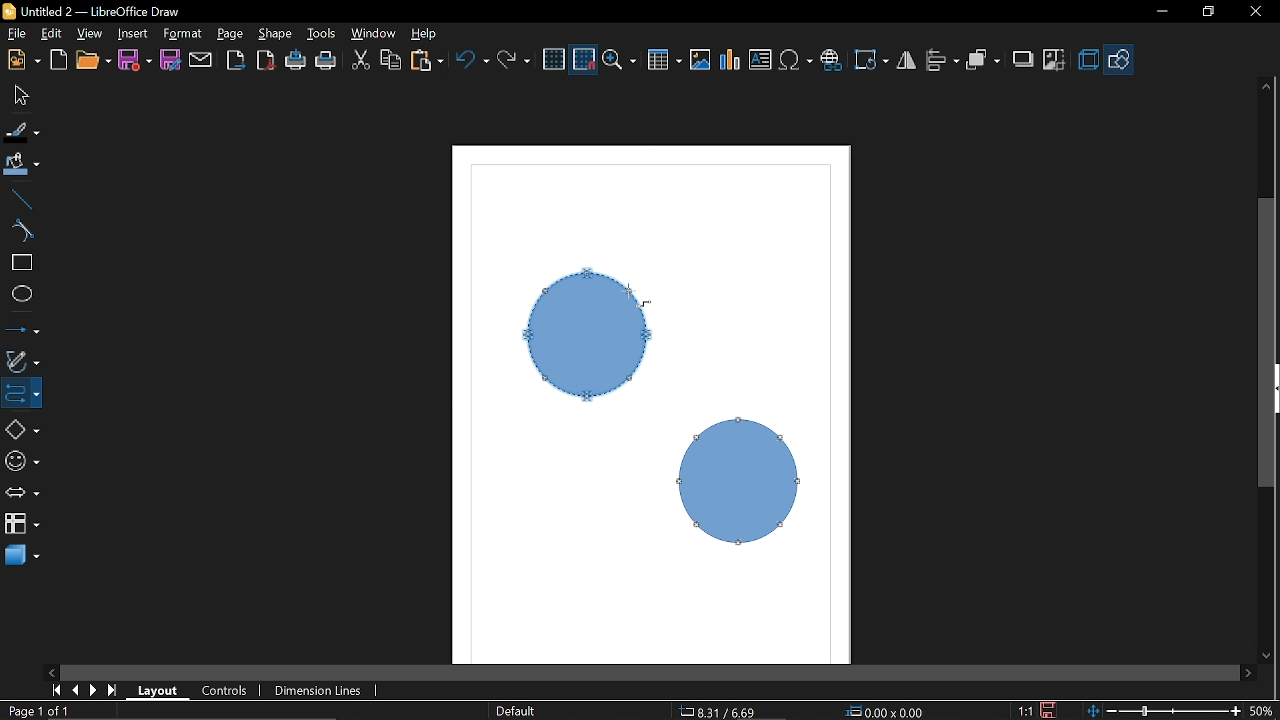 This screenshot has height=720, width=1280. What do you see at coordinates (374, 34) in the screenshot?
I see `Window` at bounding box center [374, 34].